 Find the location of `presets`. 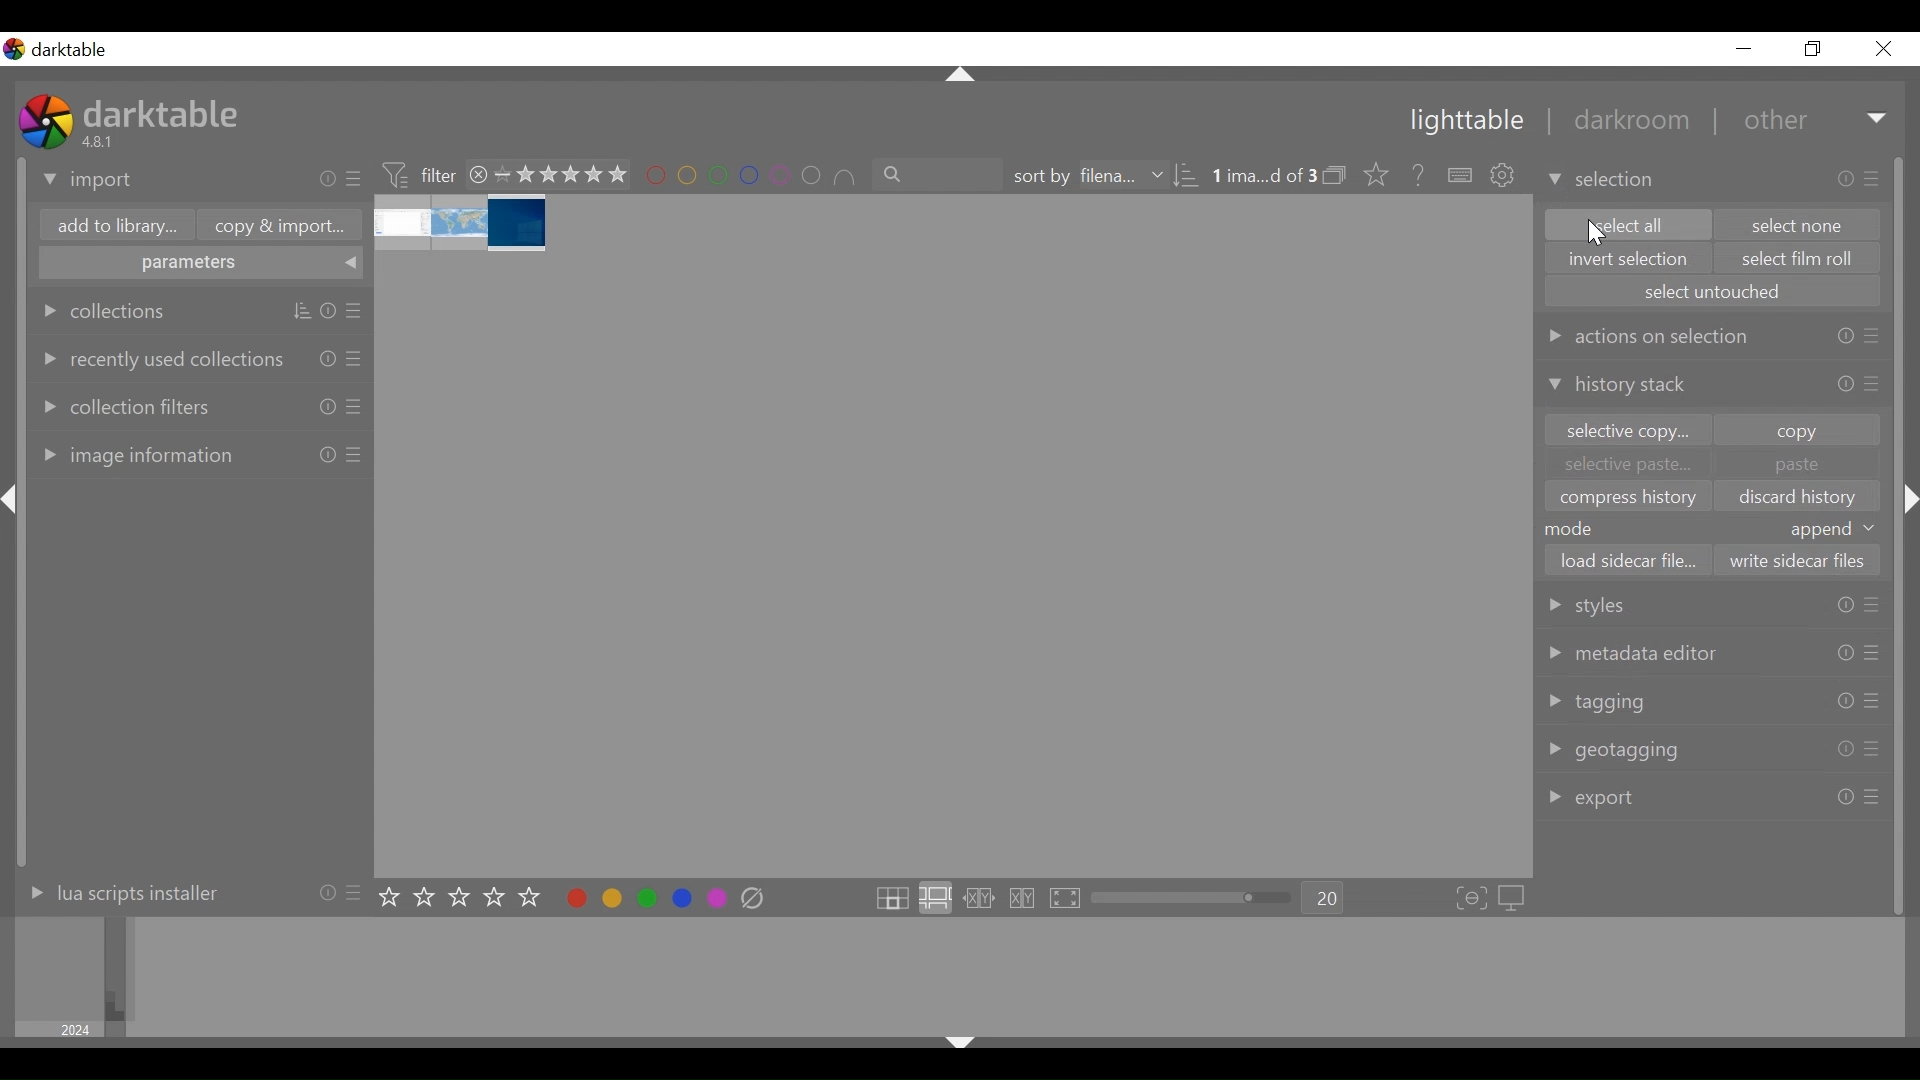

presets is located at coordinates (1872, 339).